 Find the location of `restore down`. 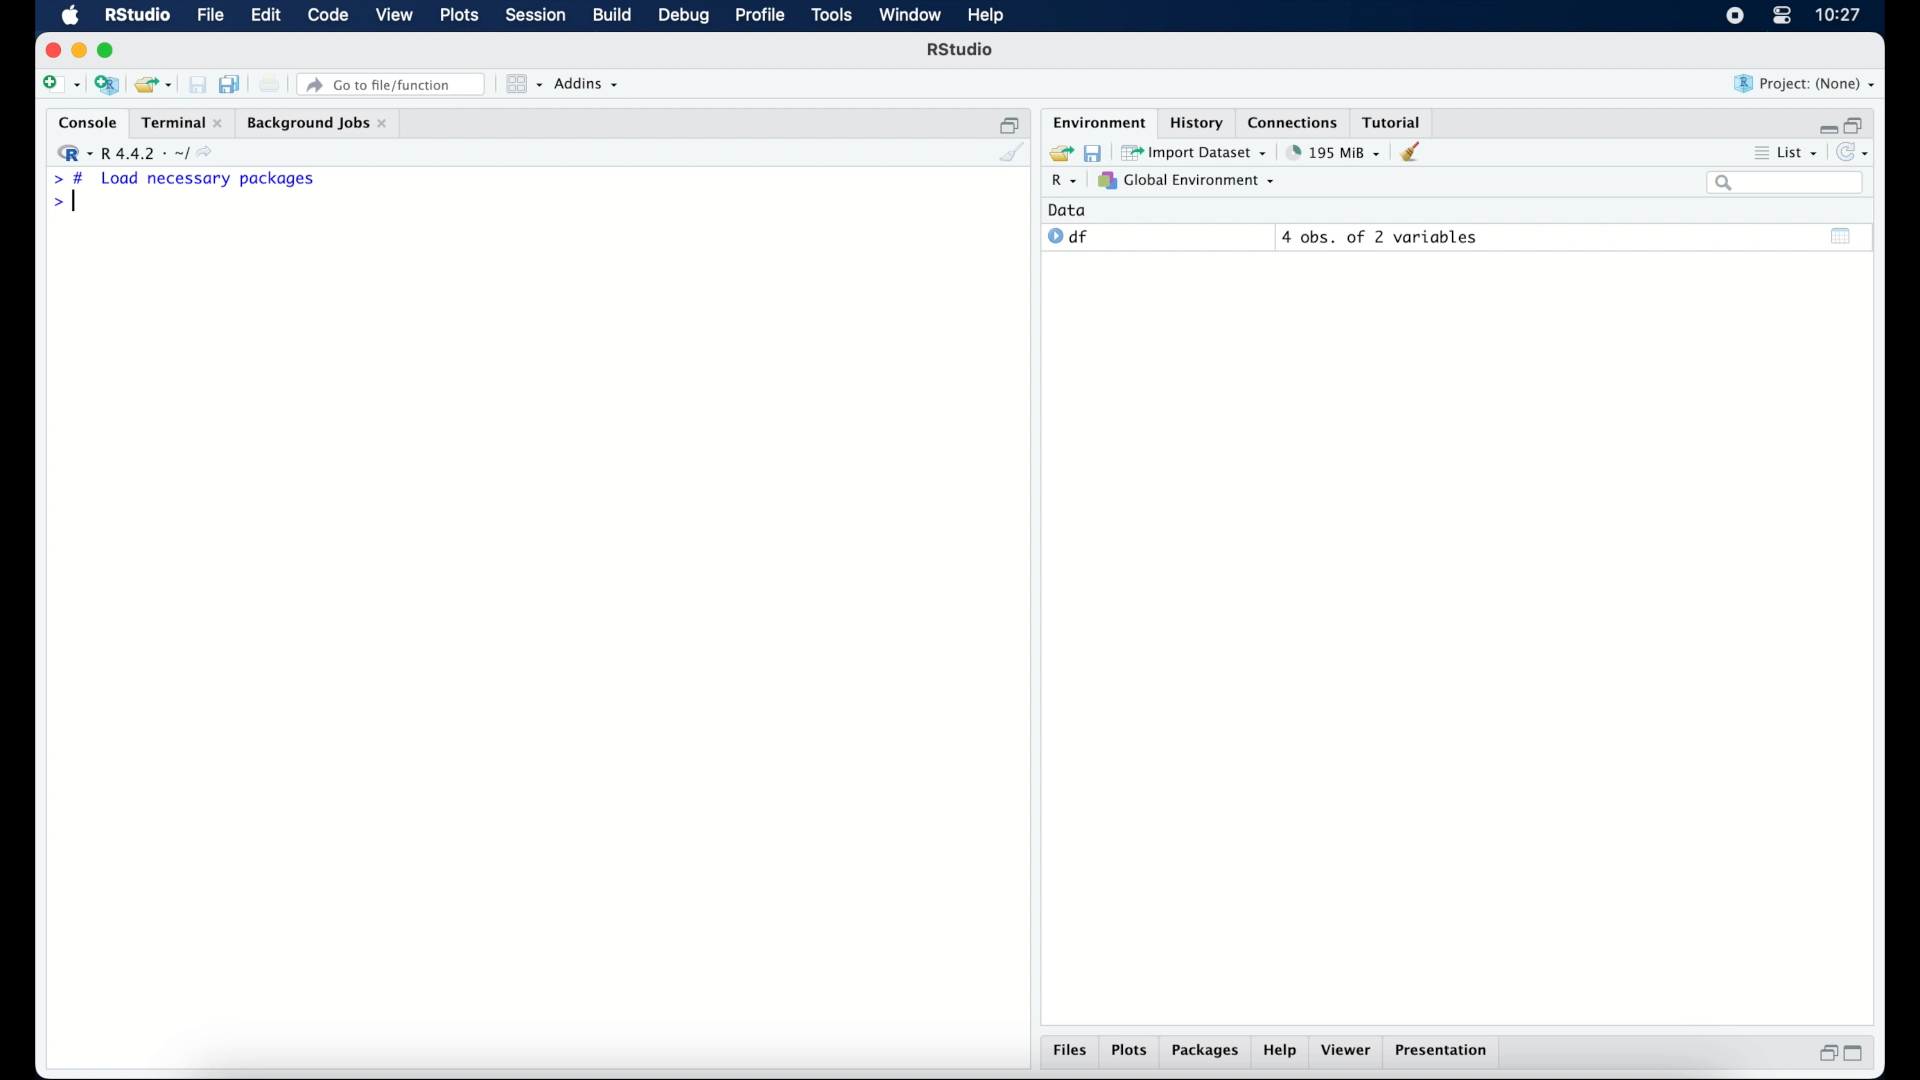

restore down is located at coordinates (1010, 123).